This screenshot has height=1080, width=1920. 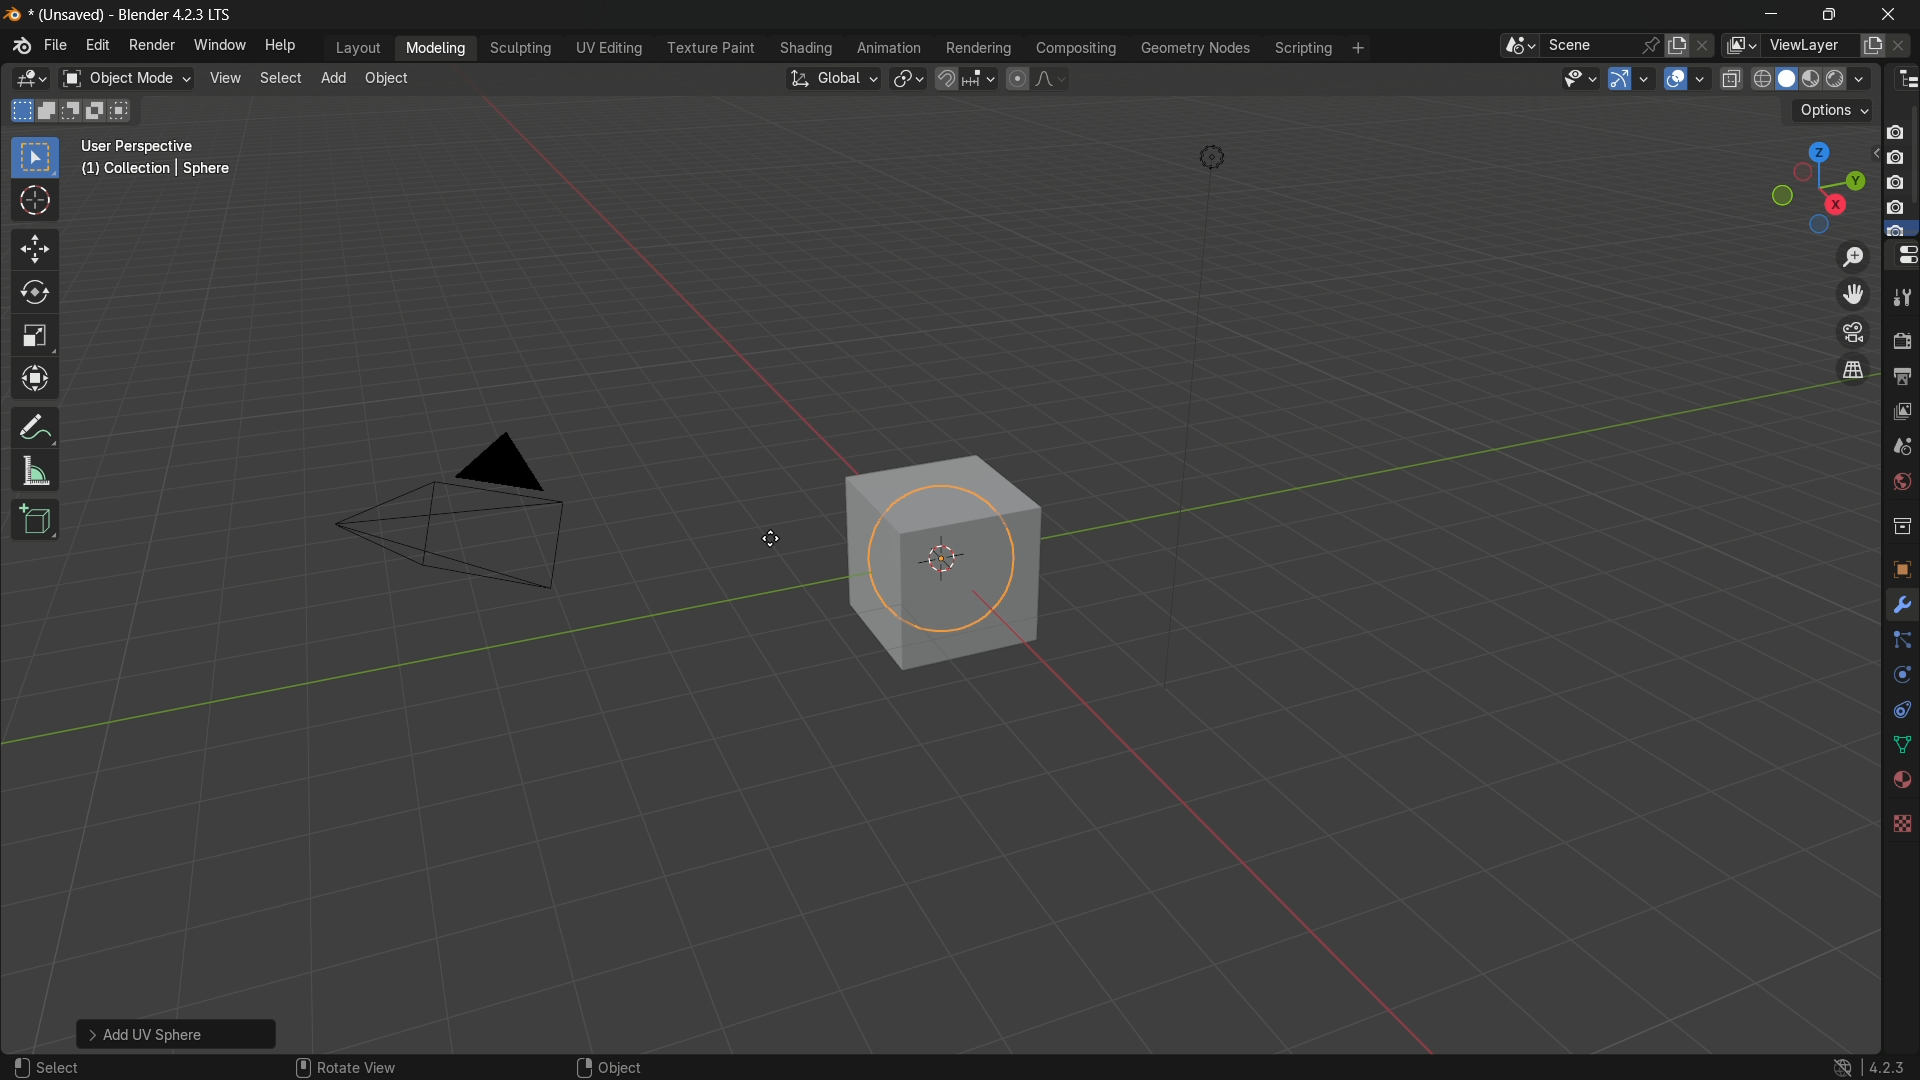 What do you see at coordinates (1900, 176) in the screenshot?
I see `camera` at bounding box center [1900, 176].